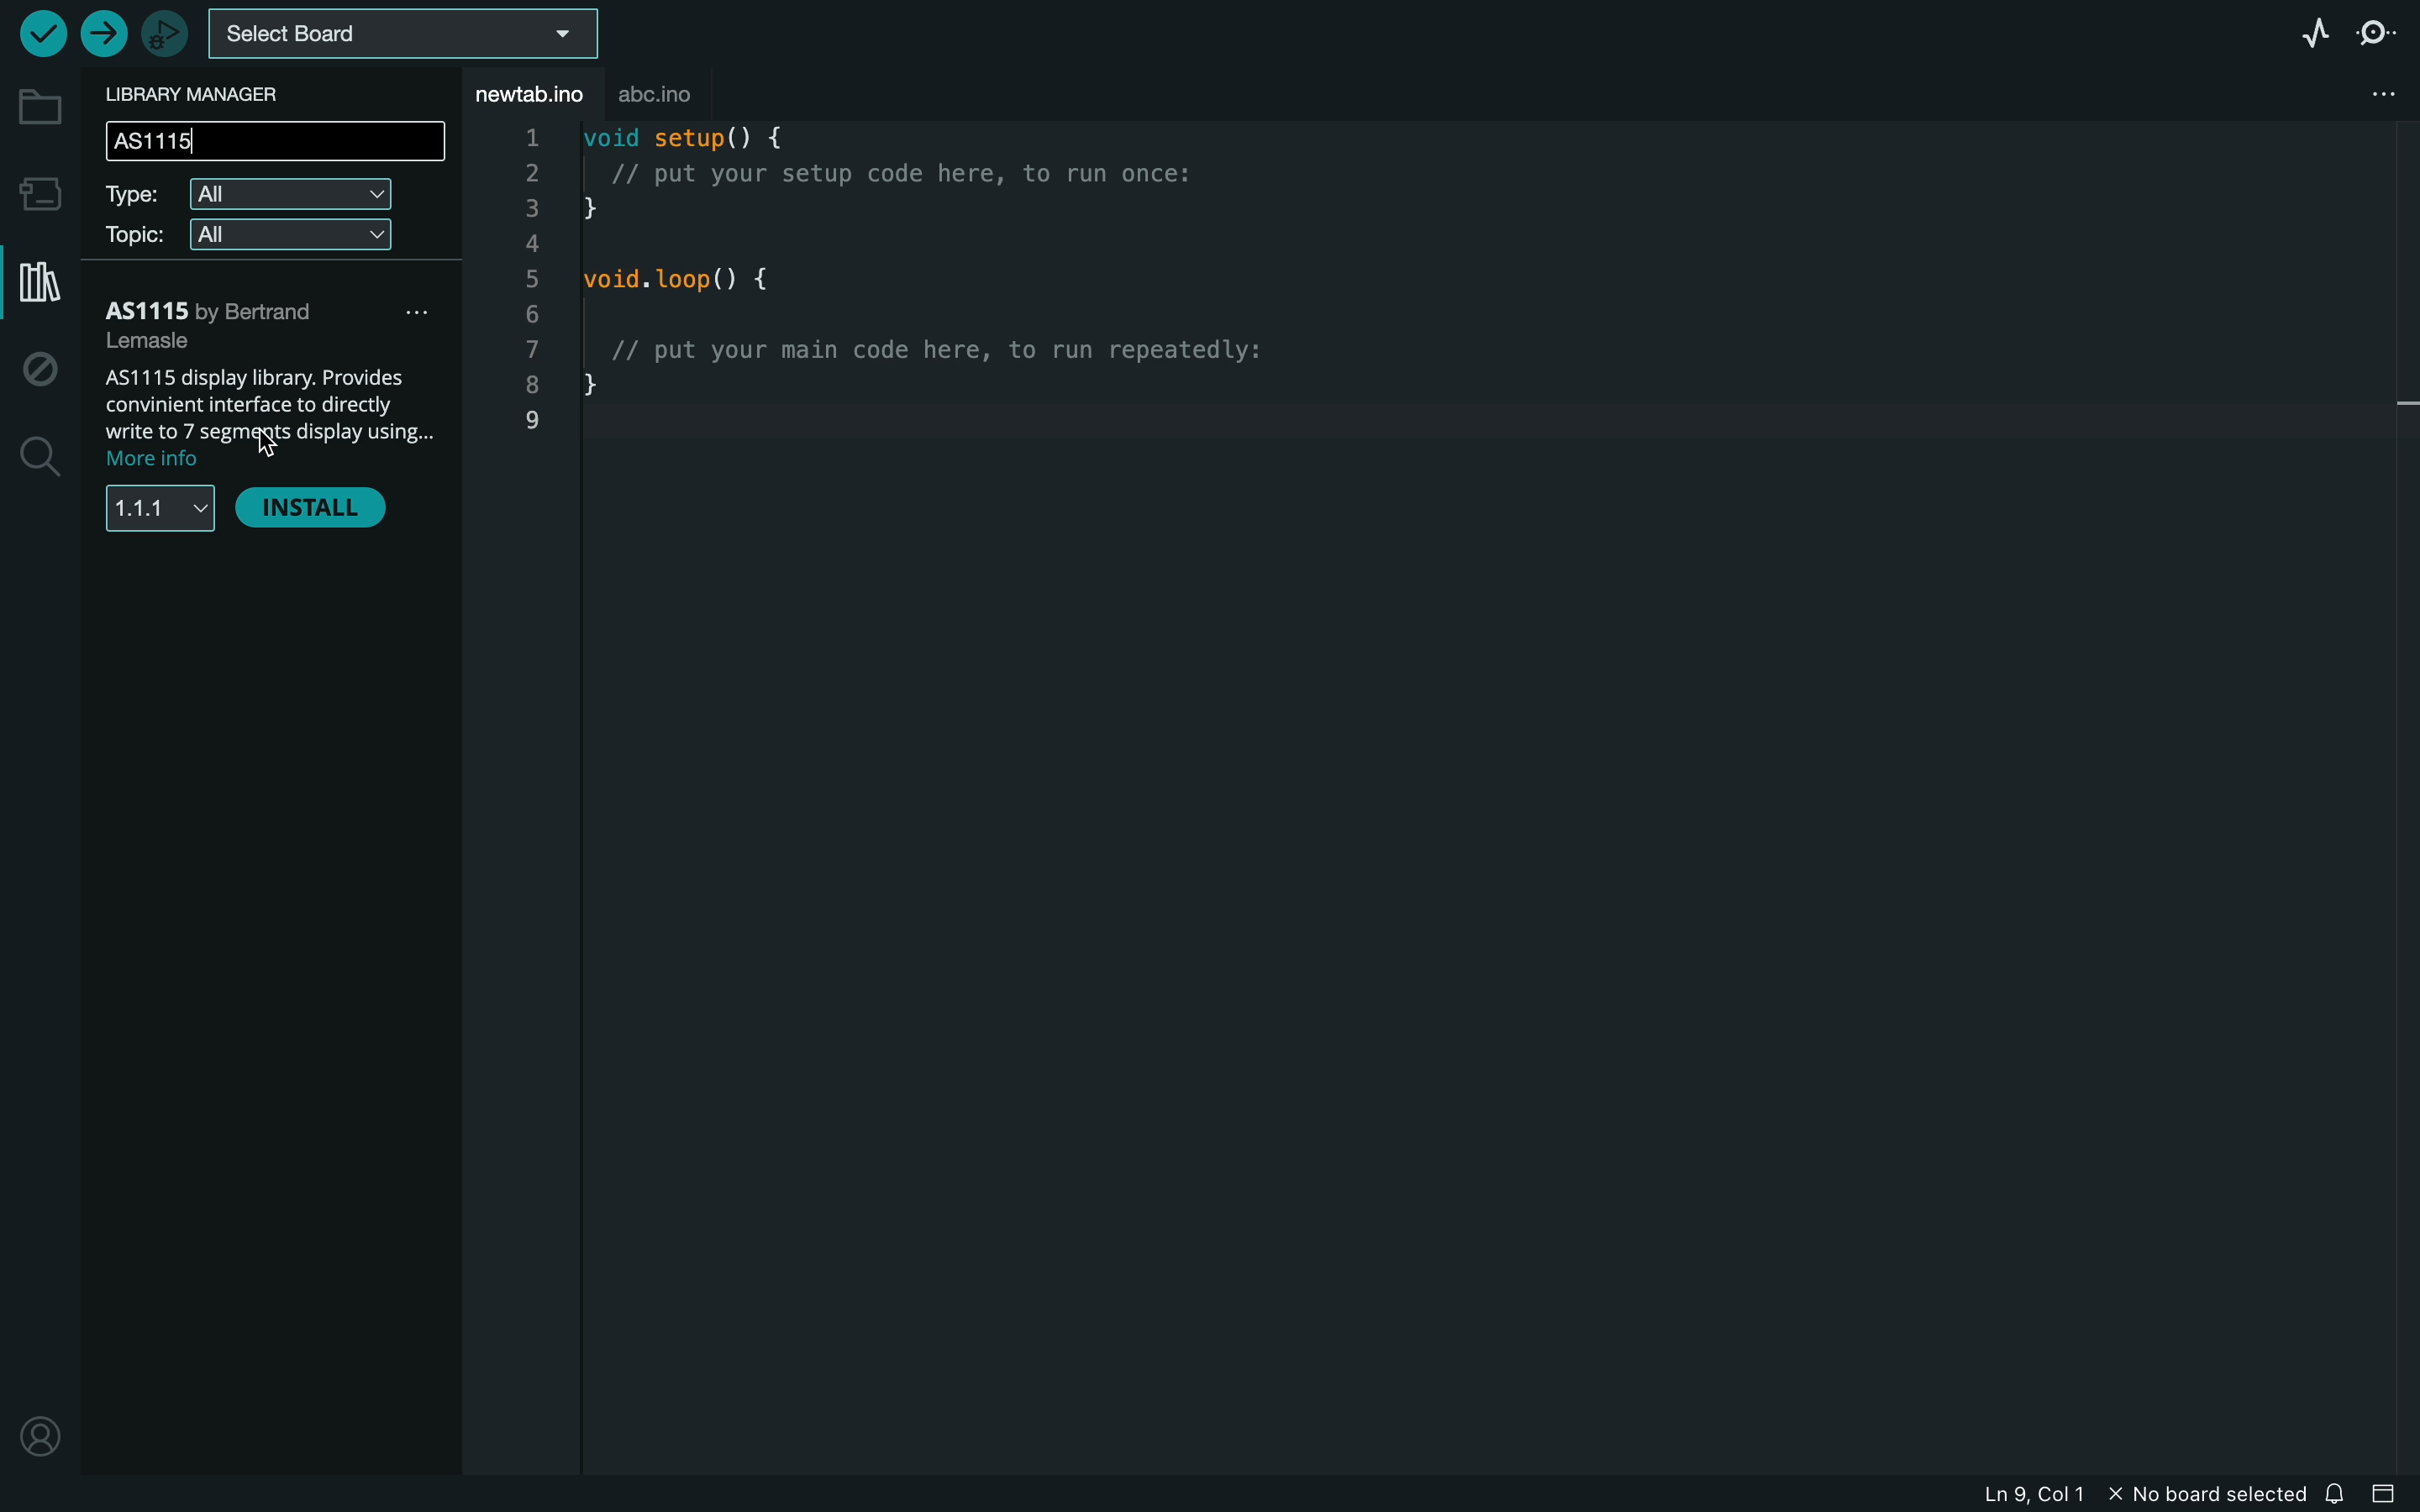 This screenshot has width=2420, height=1512. Describe the element at coordinates (268, 436) in the screenshot. I see `cursor` at that location.